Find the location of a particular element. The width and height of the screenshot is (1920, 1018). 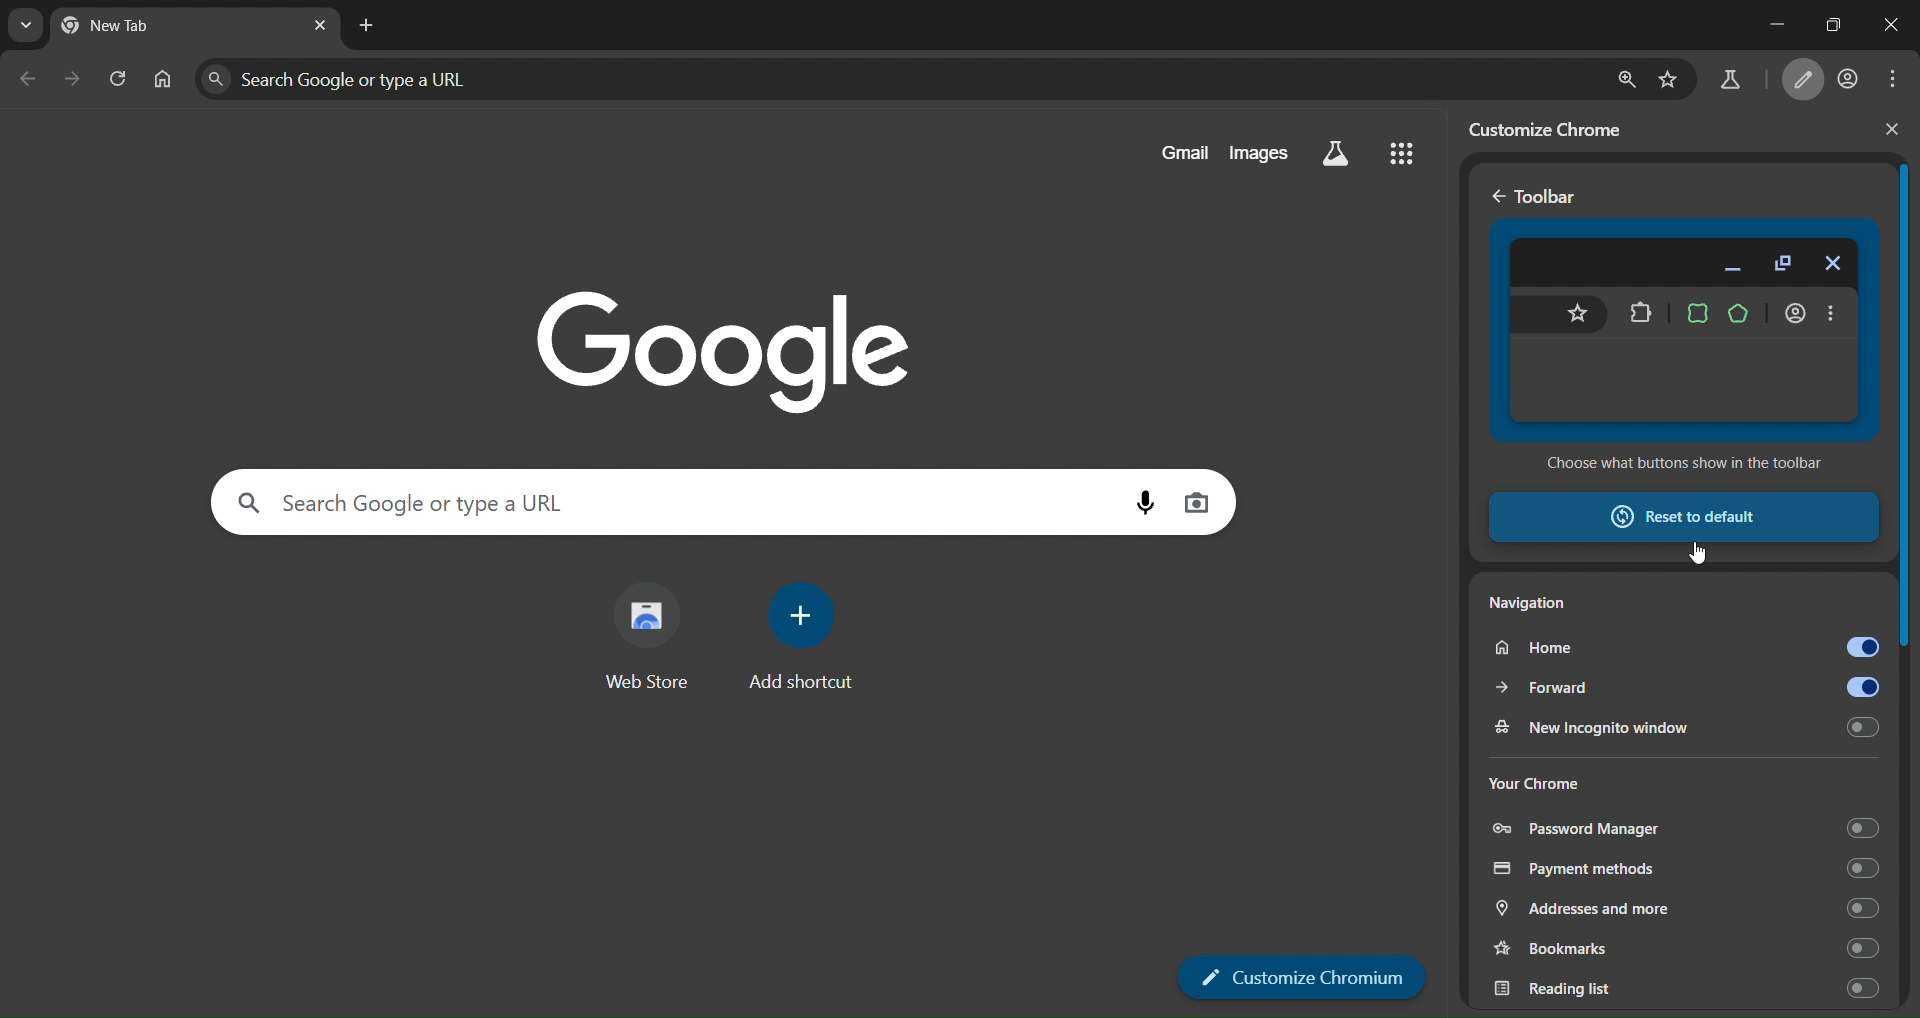

image with google text is located at coordinates (740, 342).